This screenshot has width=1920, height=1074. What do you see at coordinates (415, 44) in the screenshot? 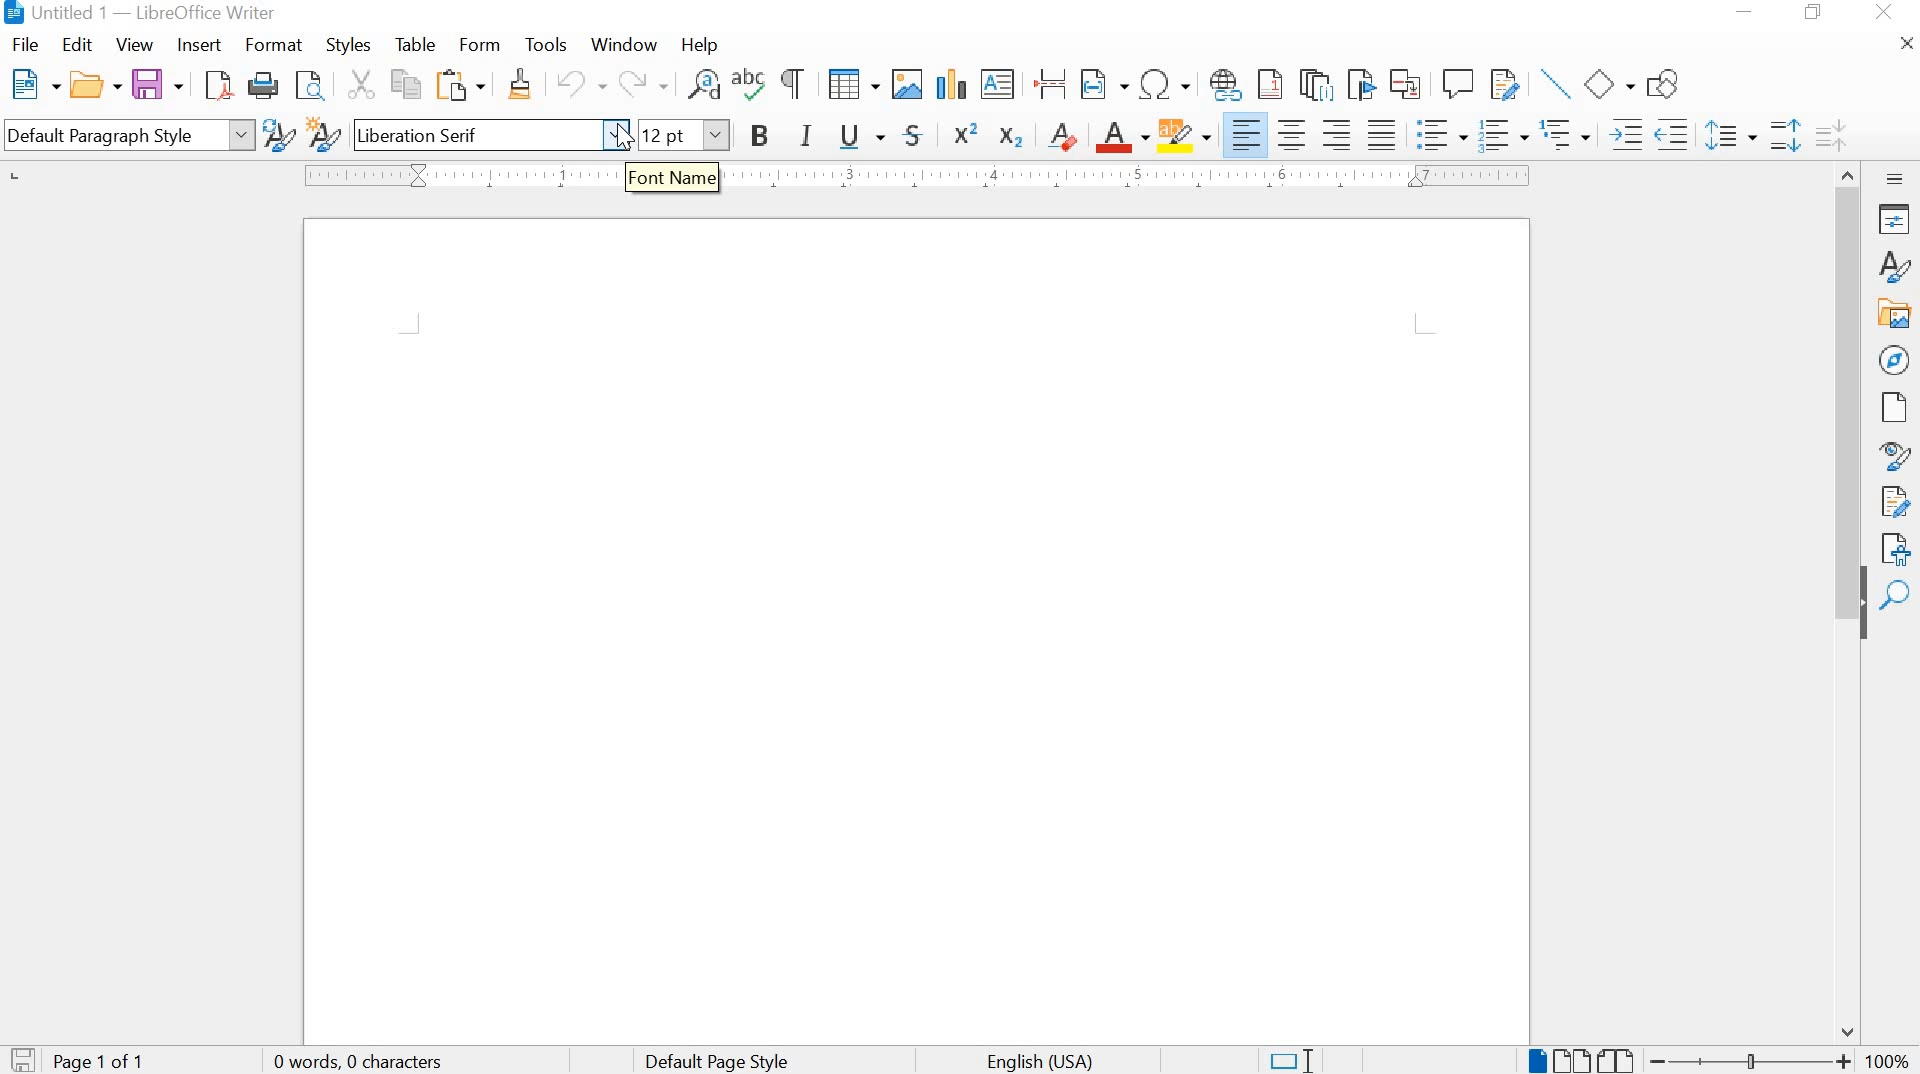
I see `TABLE` at bounding box center [415, 44].